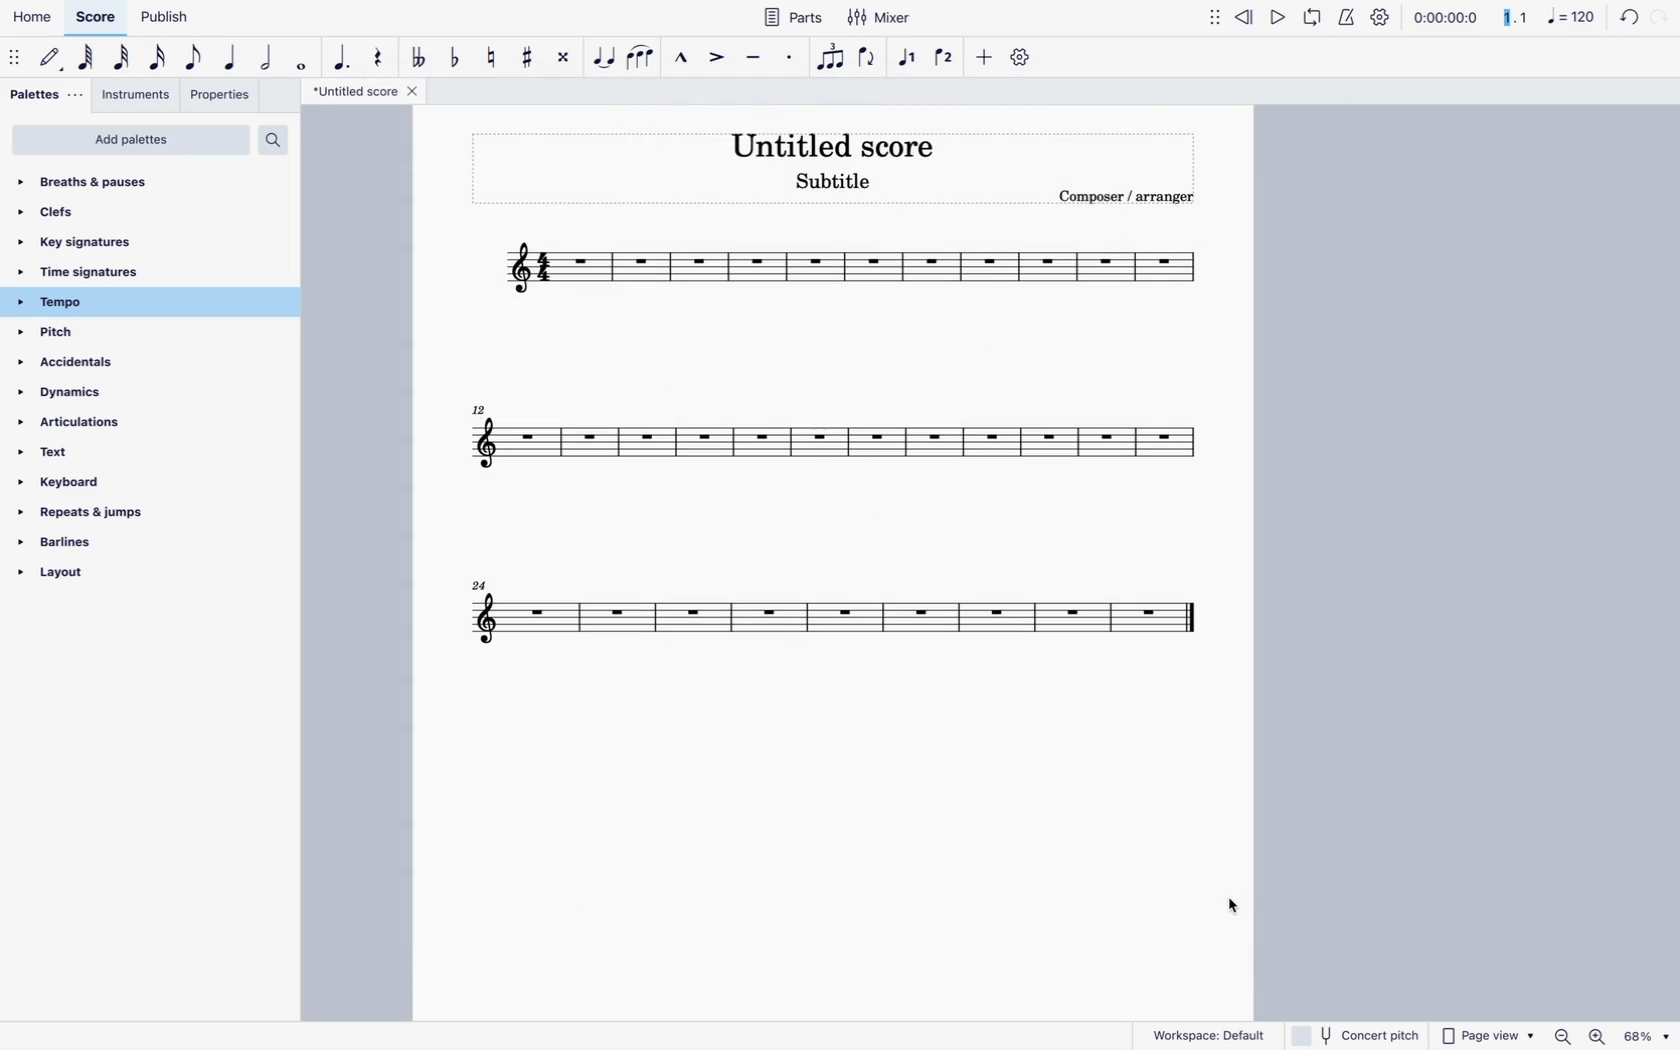 The image size is (1680, 1050). Describe the element at coordinates (163, 17) in the screenshot. I see `Publish` at that location.